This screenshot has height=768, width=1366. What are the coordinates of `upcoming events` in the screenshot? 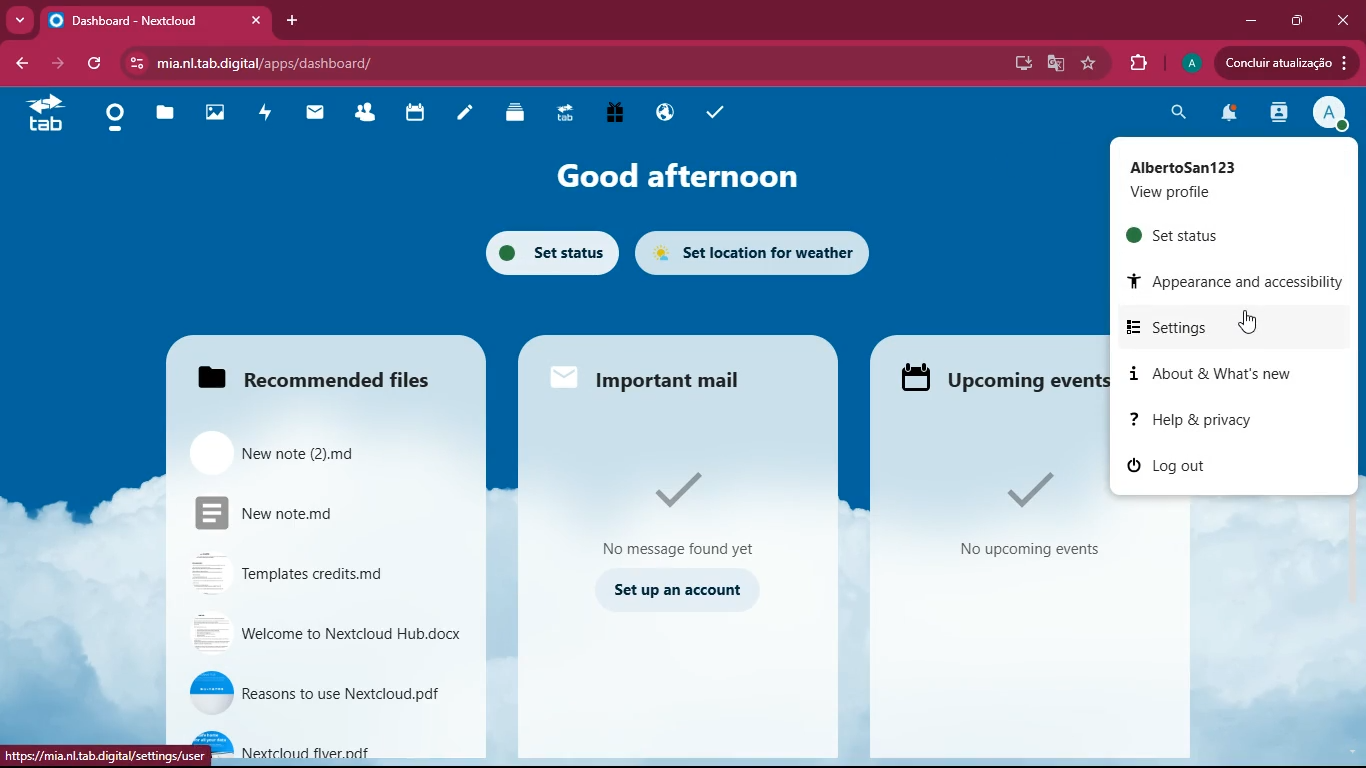 It's located at (1003, 380).